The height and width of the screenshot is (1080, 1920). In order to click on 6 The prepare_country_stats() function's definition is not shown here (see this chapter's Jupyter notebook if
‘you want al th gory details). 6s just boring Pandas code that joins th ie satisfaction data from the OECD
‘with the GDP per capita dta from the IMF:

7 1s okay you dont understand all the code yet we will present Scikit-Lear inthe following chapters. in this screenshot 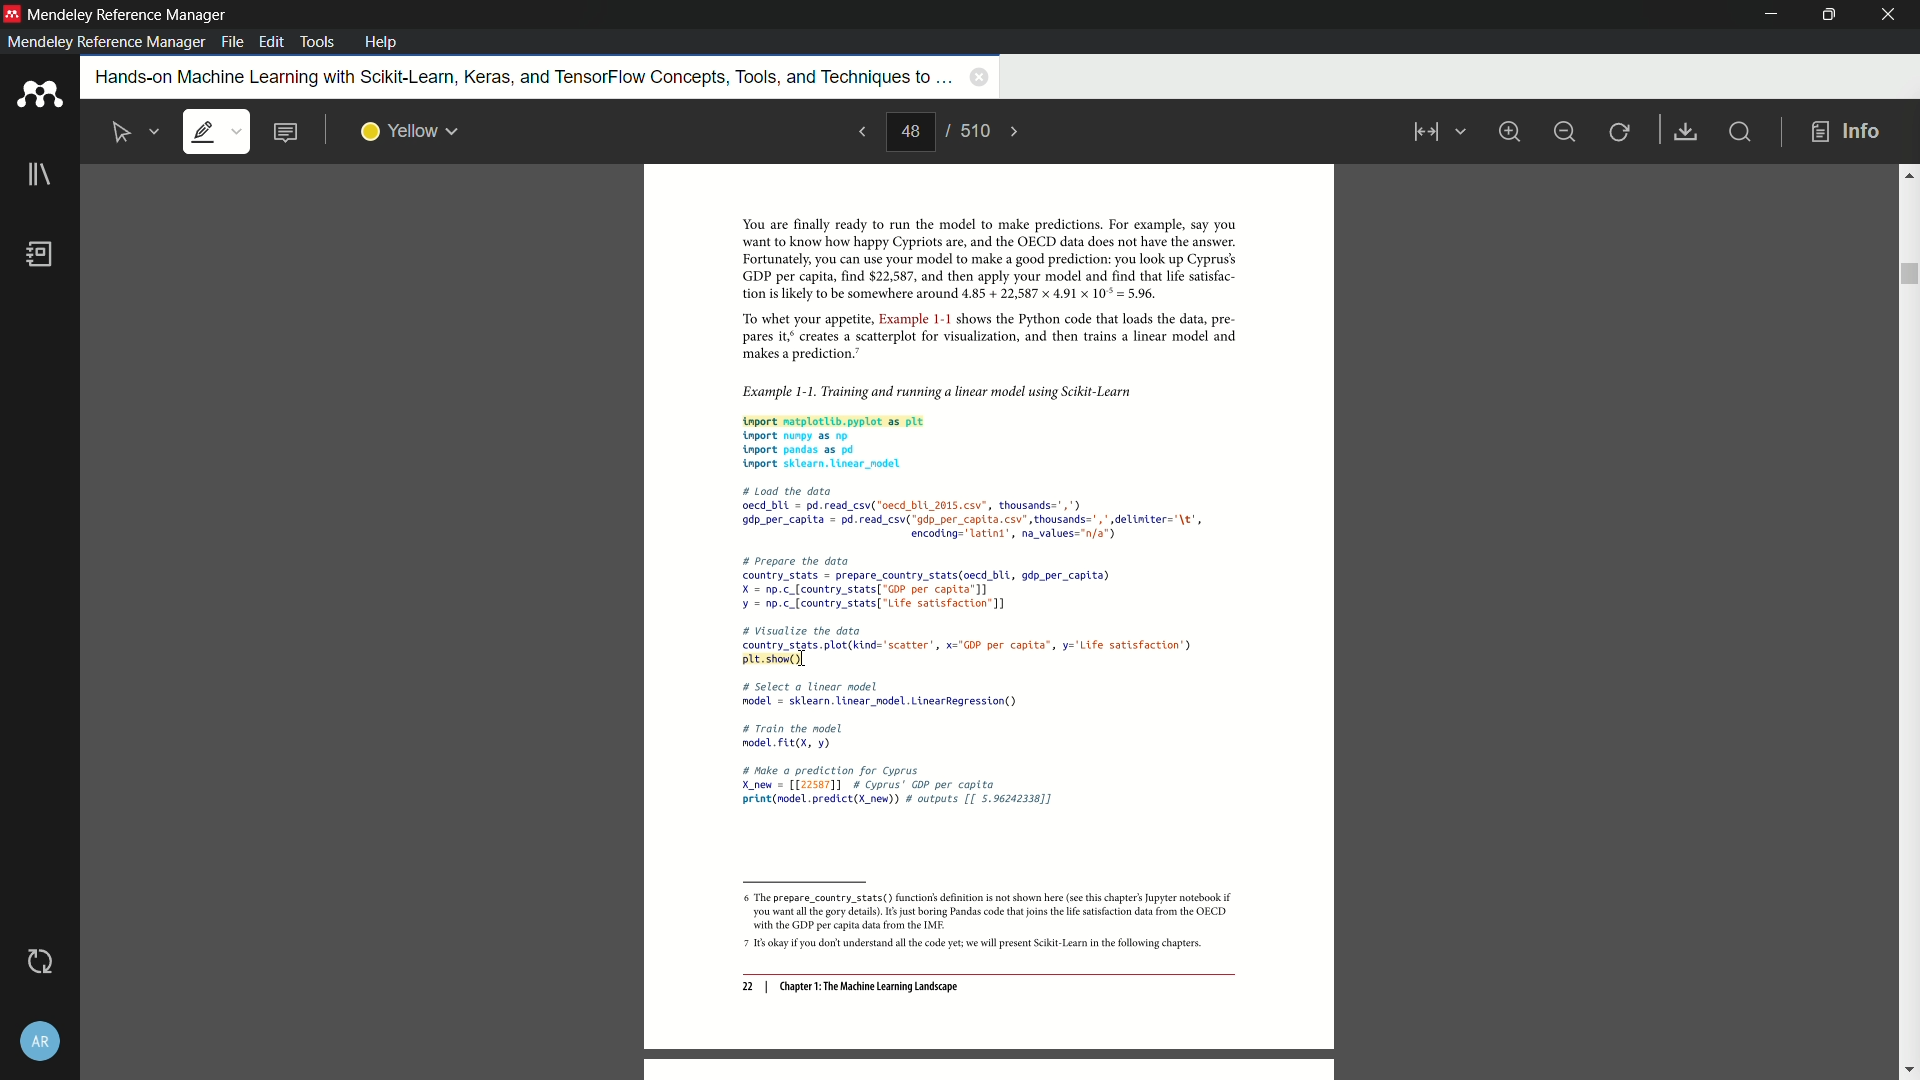, I will do `click(980, 923)`.